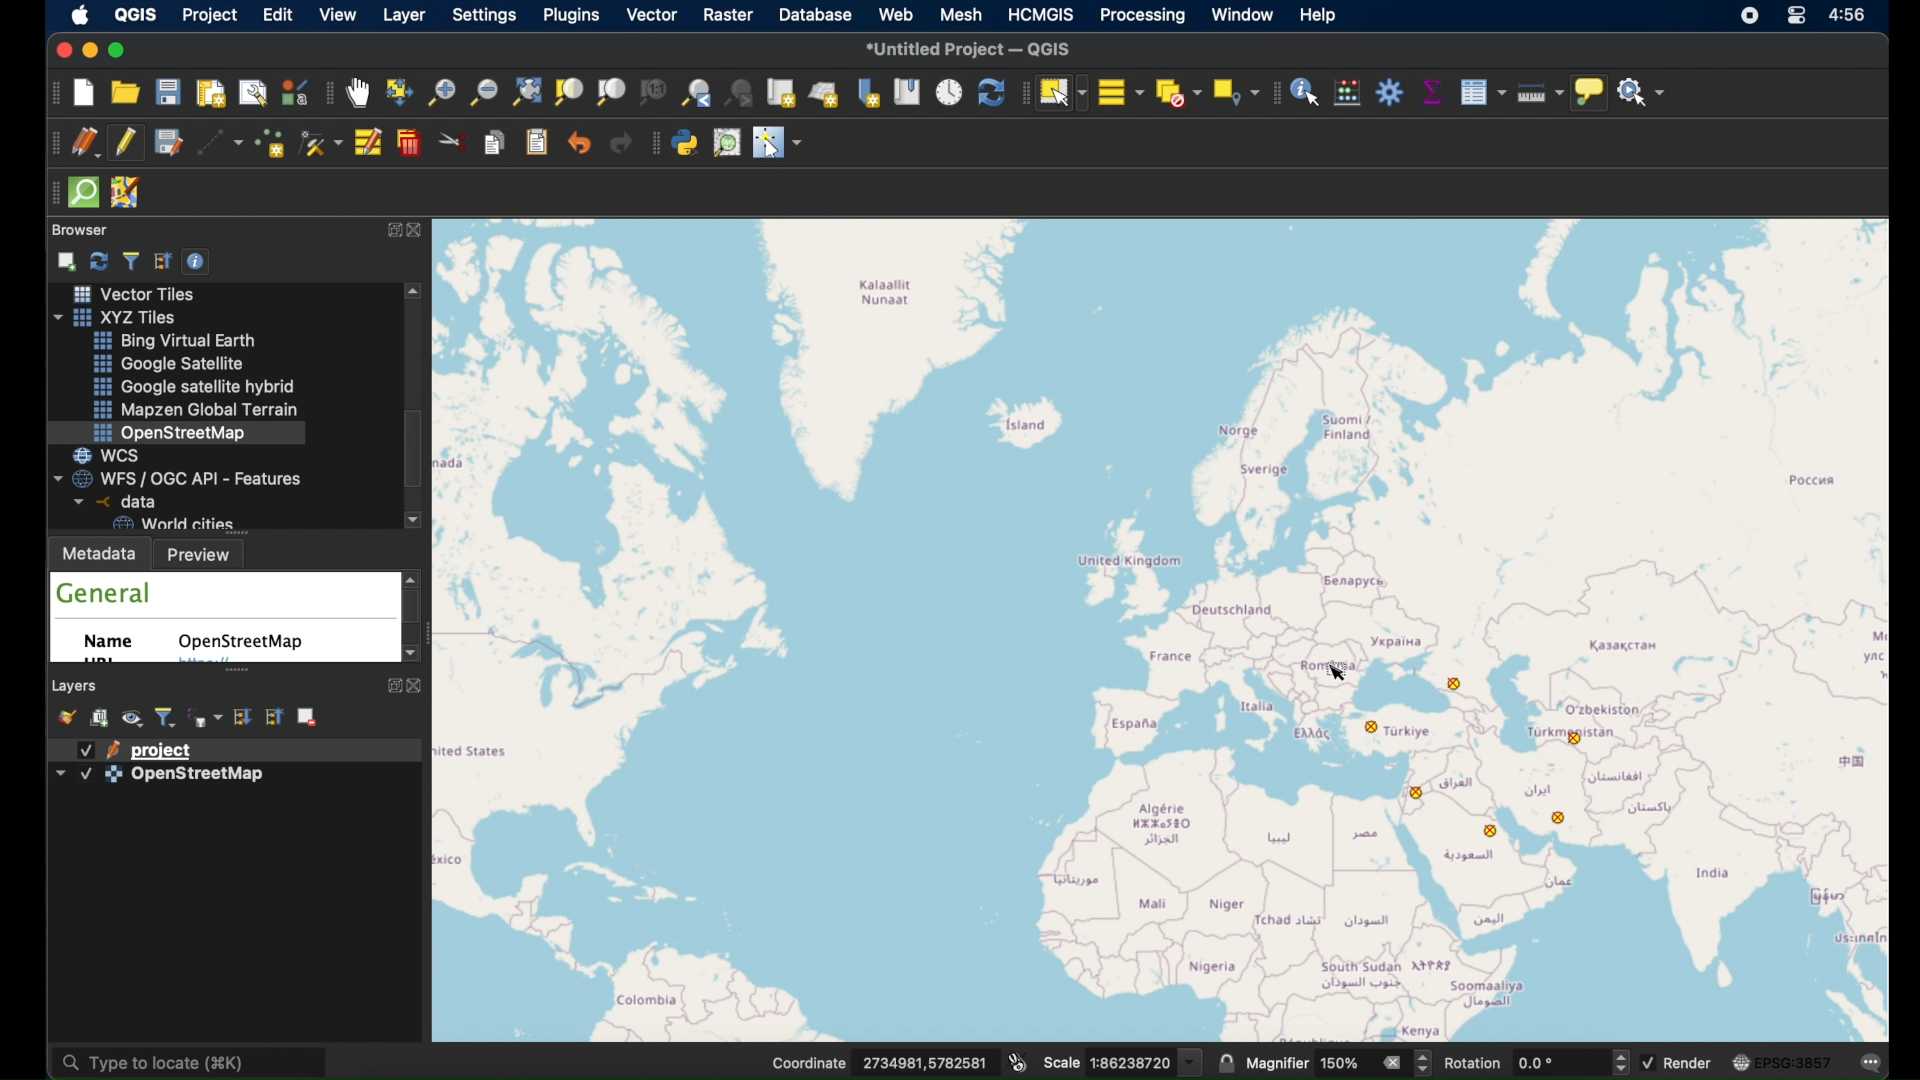 The image size is (1920, 1080). Describe the element at coordinates (127, 193) in the screenshot. I see `josh remote` at that location.